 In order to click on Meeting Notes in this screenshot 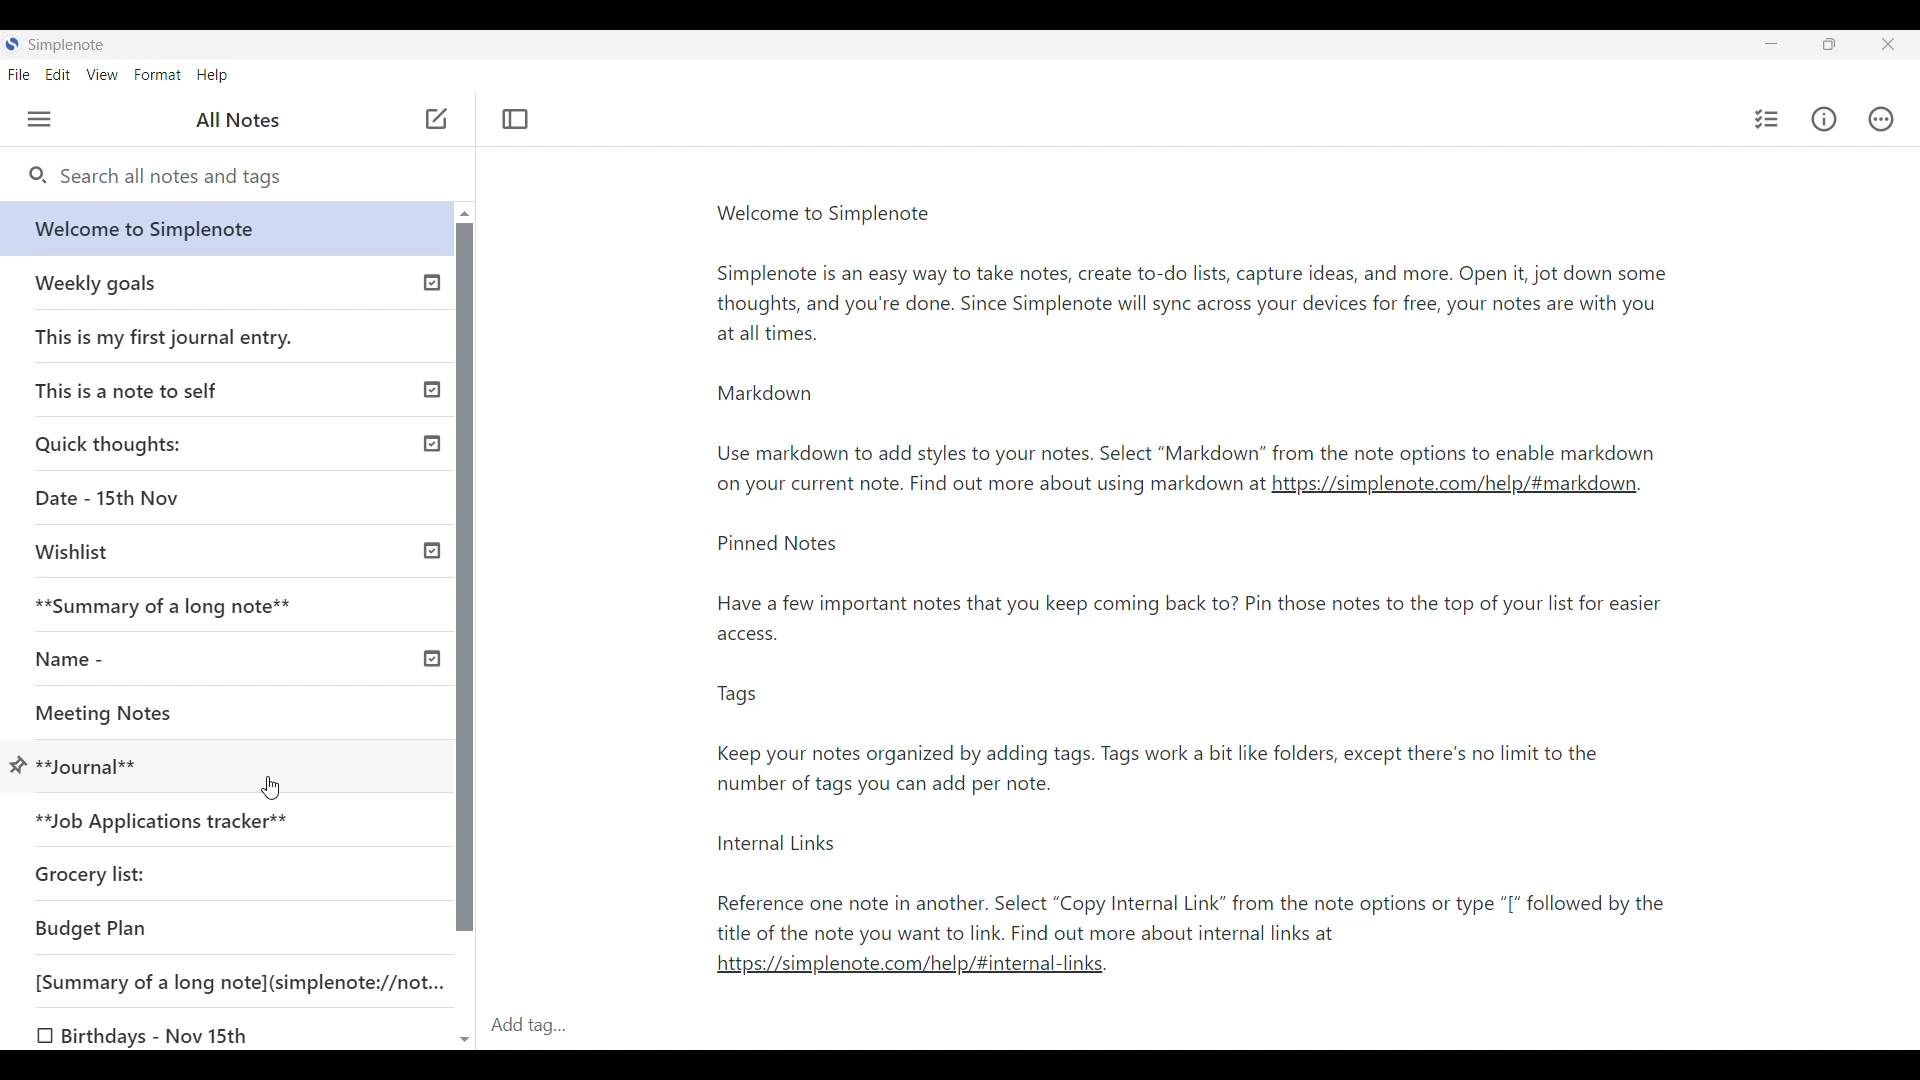, I will do `click(127, 710)`.